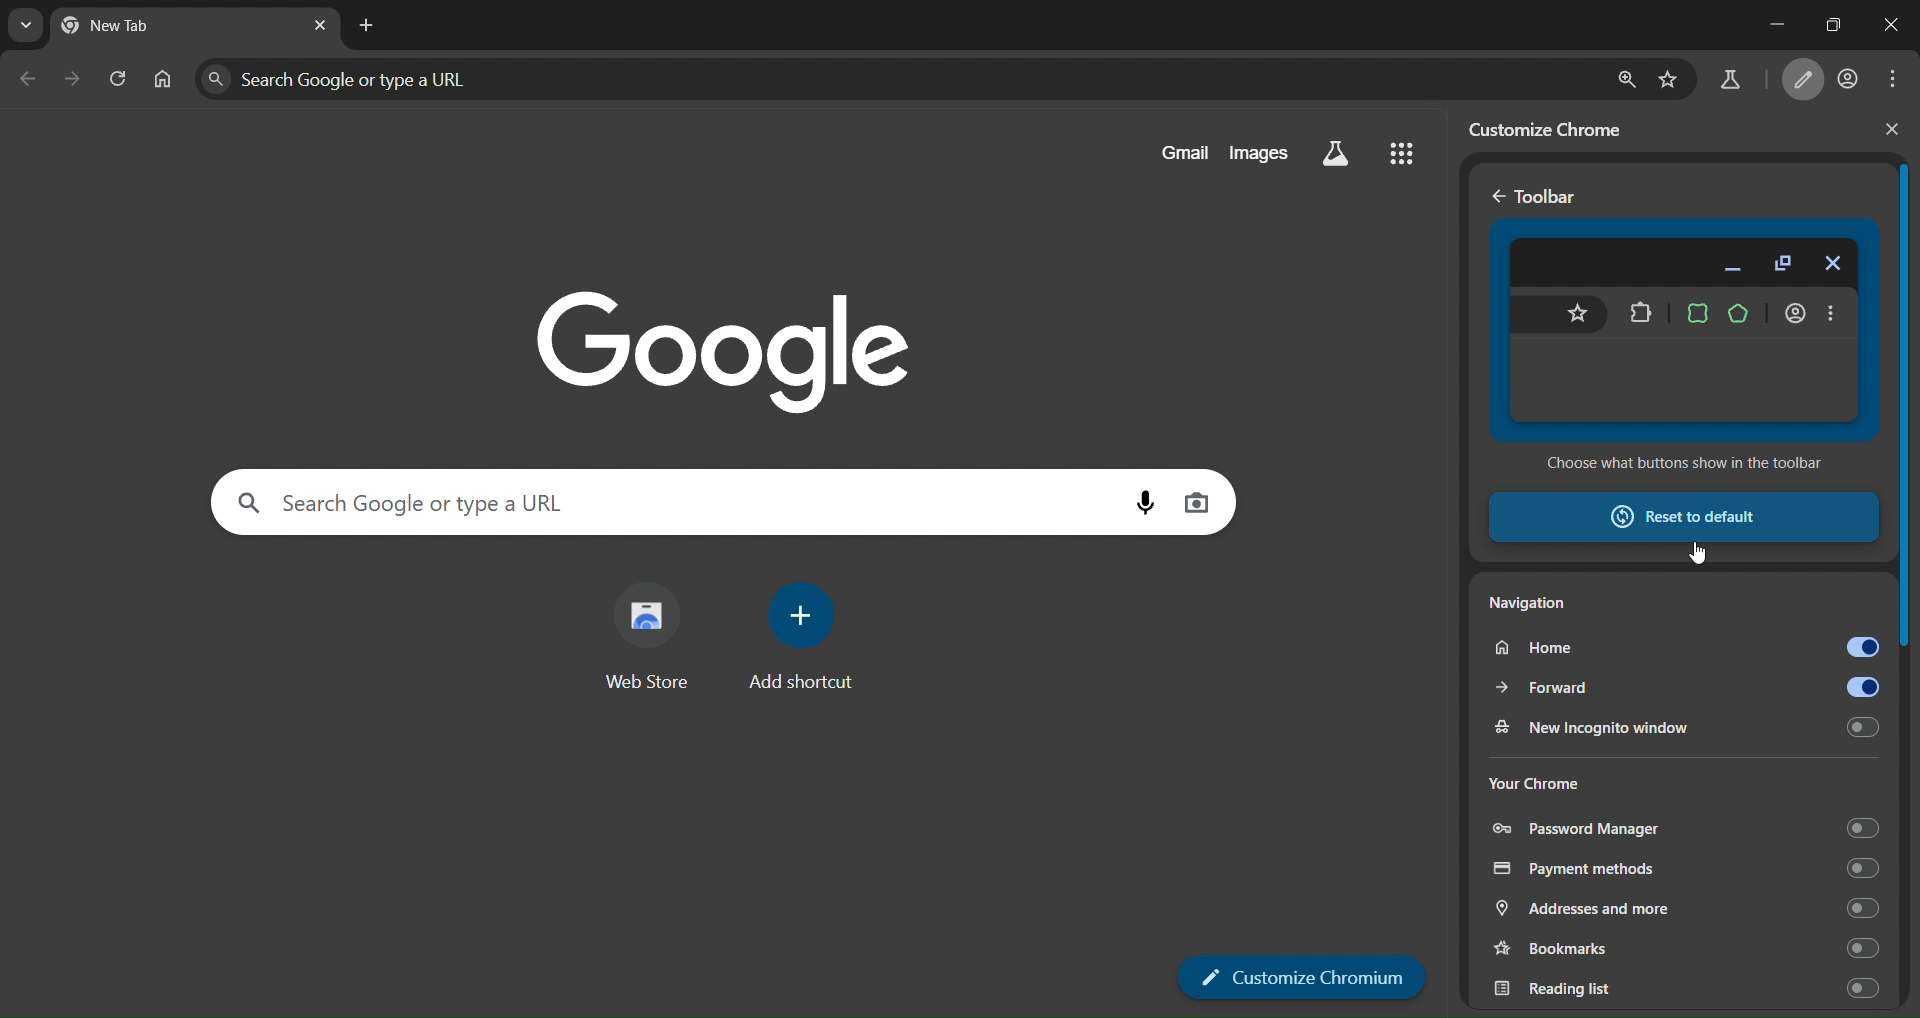 The height and width of the screenshot is (1018, 1920). What do you see at coordinates (1682, 985) in the screenshot?
I see `reading list` at bounding box center [1682, 985].